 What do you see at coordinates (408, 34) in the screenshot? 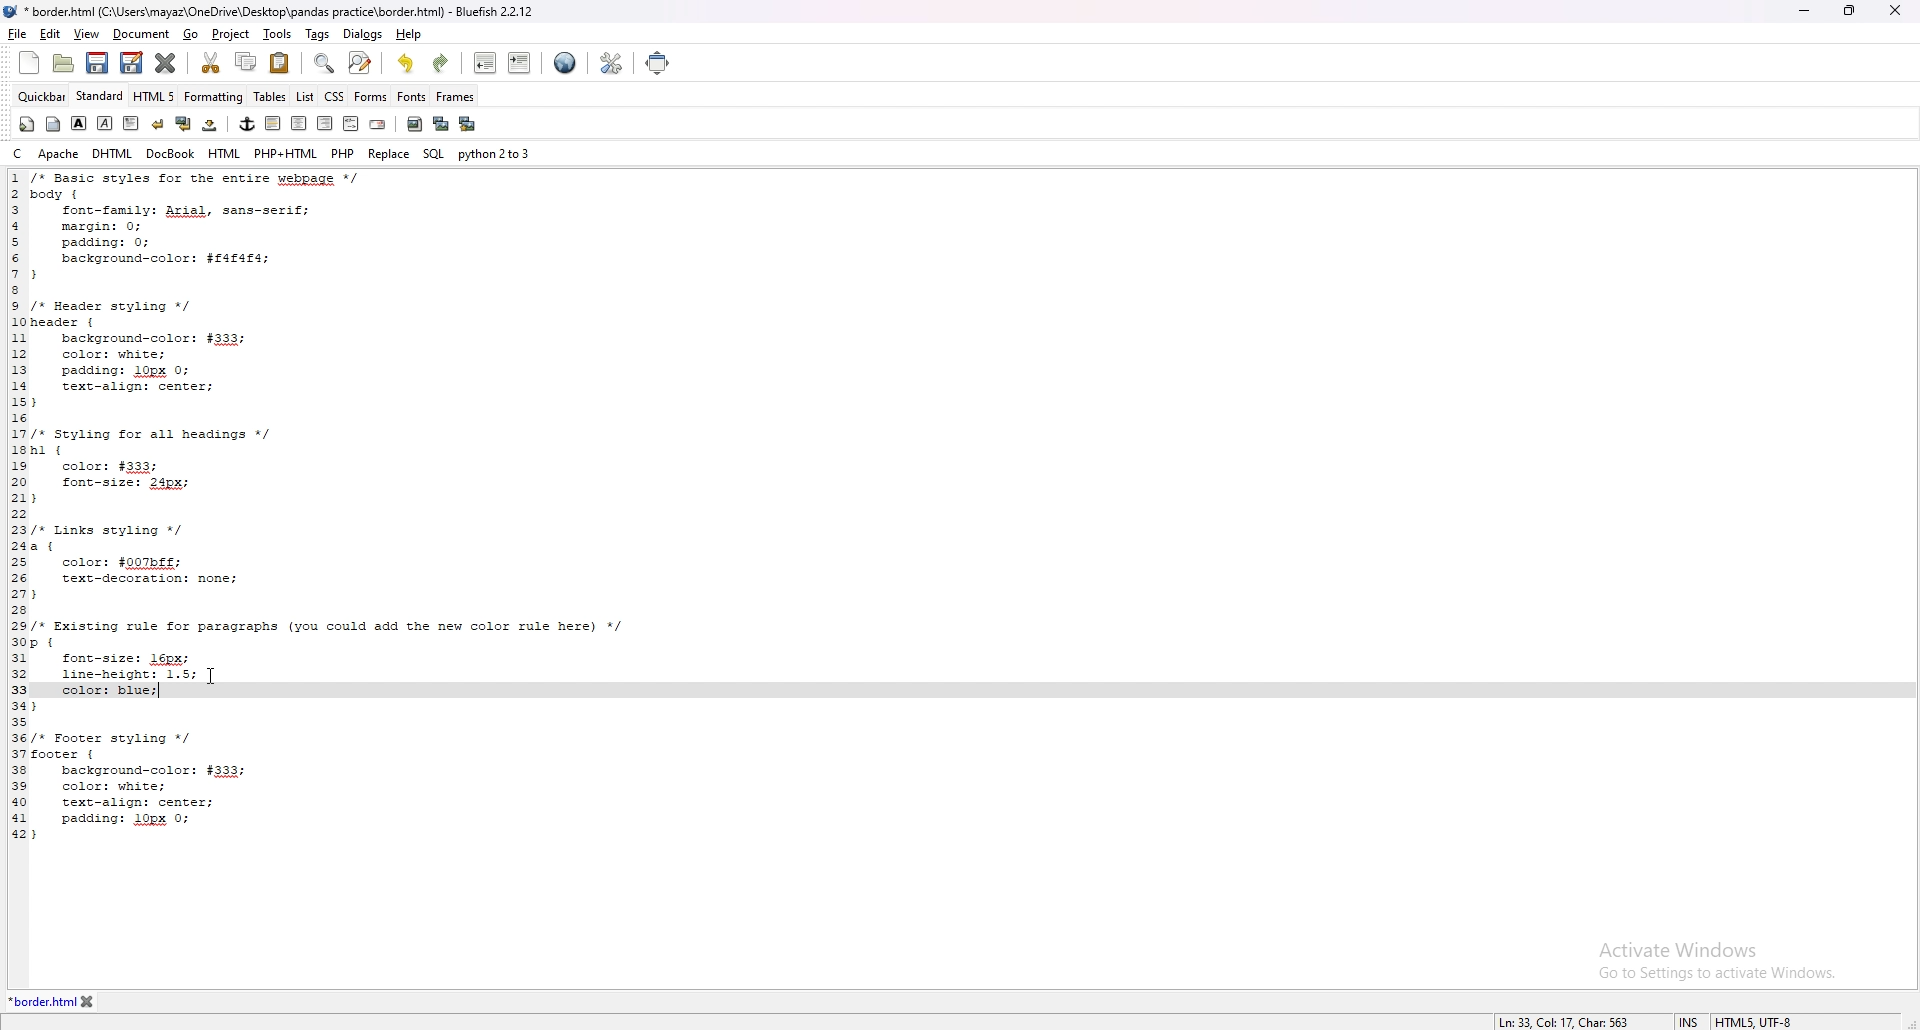
I see `help` at bounding box center [408, 34].